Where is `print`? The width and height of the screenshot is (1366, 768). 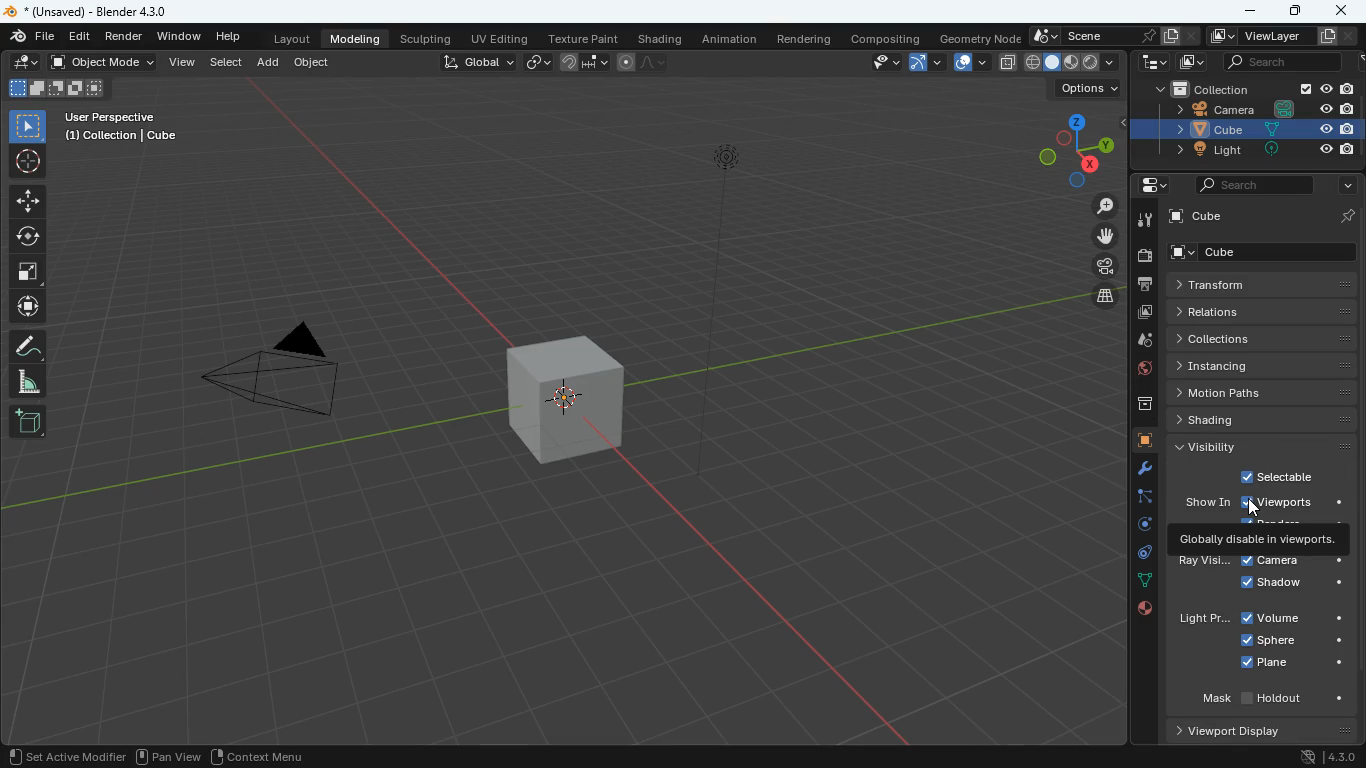 print is located at coordinates (1144, 284).